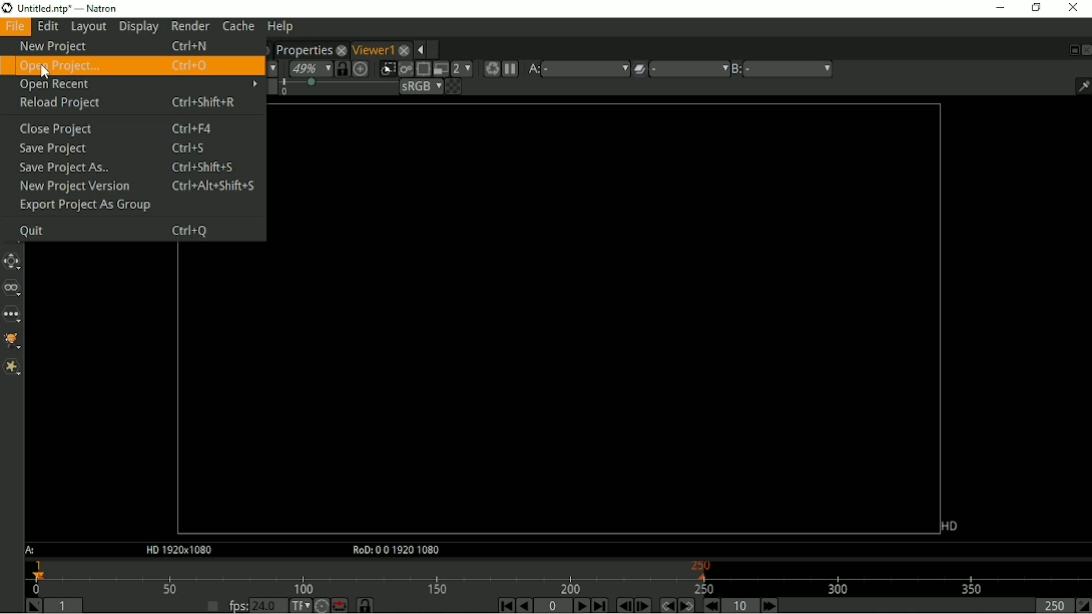 The width and height of the screenshot is (1092, 614). What do you see at coordinates (7, 8) in the screenshot?
I see `logo` at bounding box center [7, 8].